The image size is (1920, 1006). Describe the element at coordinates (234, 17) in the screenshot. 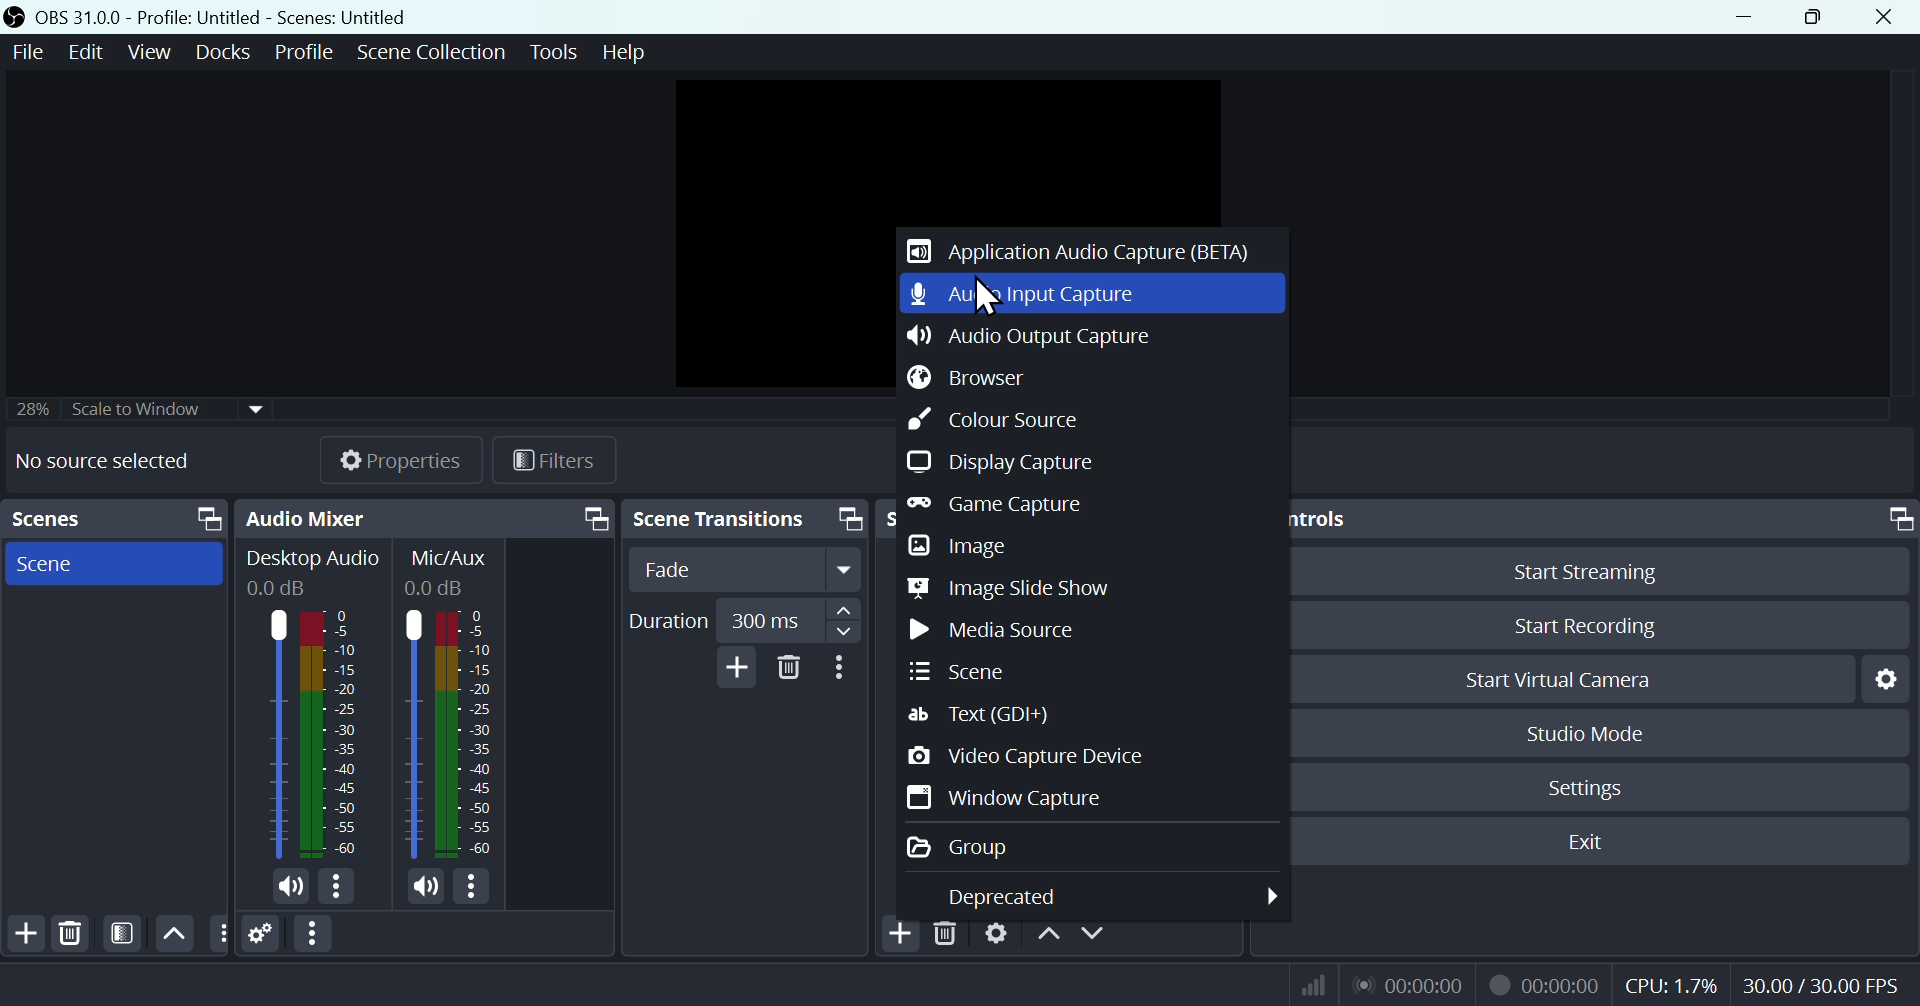

I see `OBS 31.0 .0 profile: untitled scenes: untitled` at that location.